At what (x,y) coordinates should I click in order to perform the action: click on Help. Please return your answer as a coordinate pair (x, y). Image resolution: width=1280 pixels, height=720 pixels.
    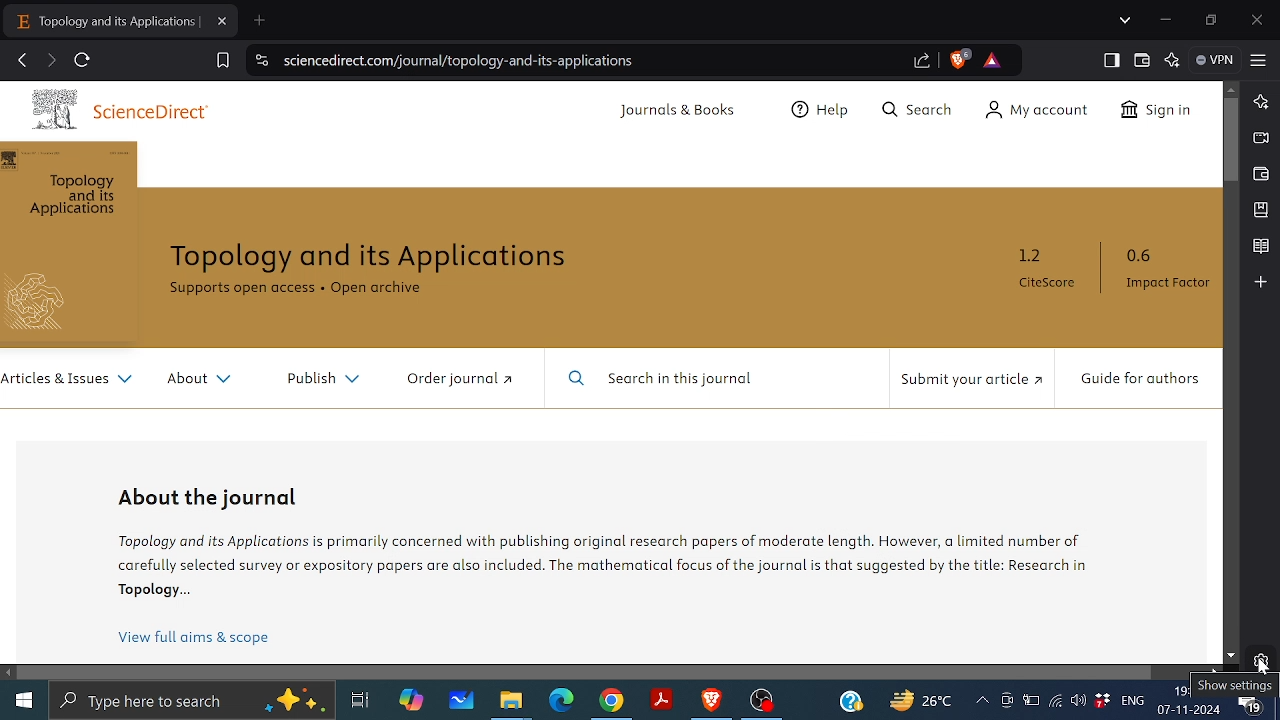
    Looking at the image, I should click on (817, 109).